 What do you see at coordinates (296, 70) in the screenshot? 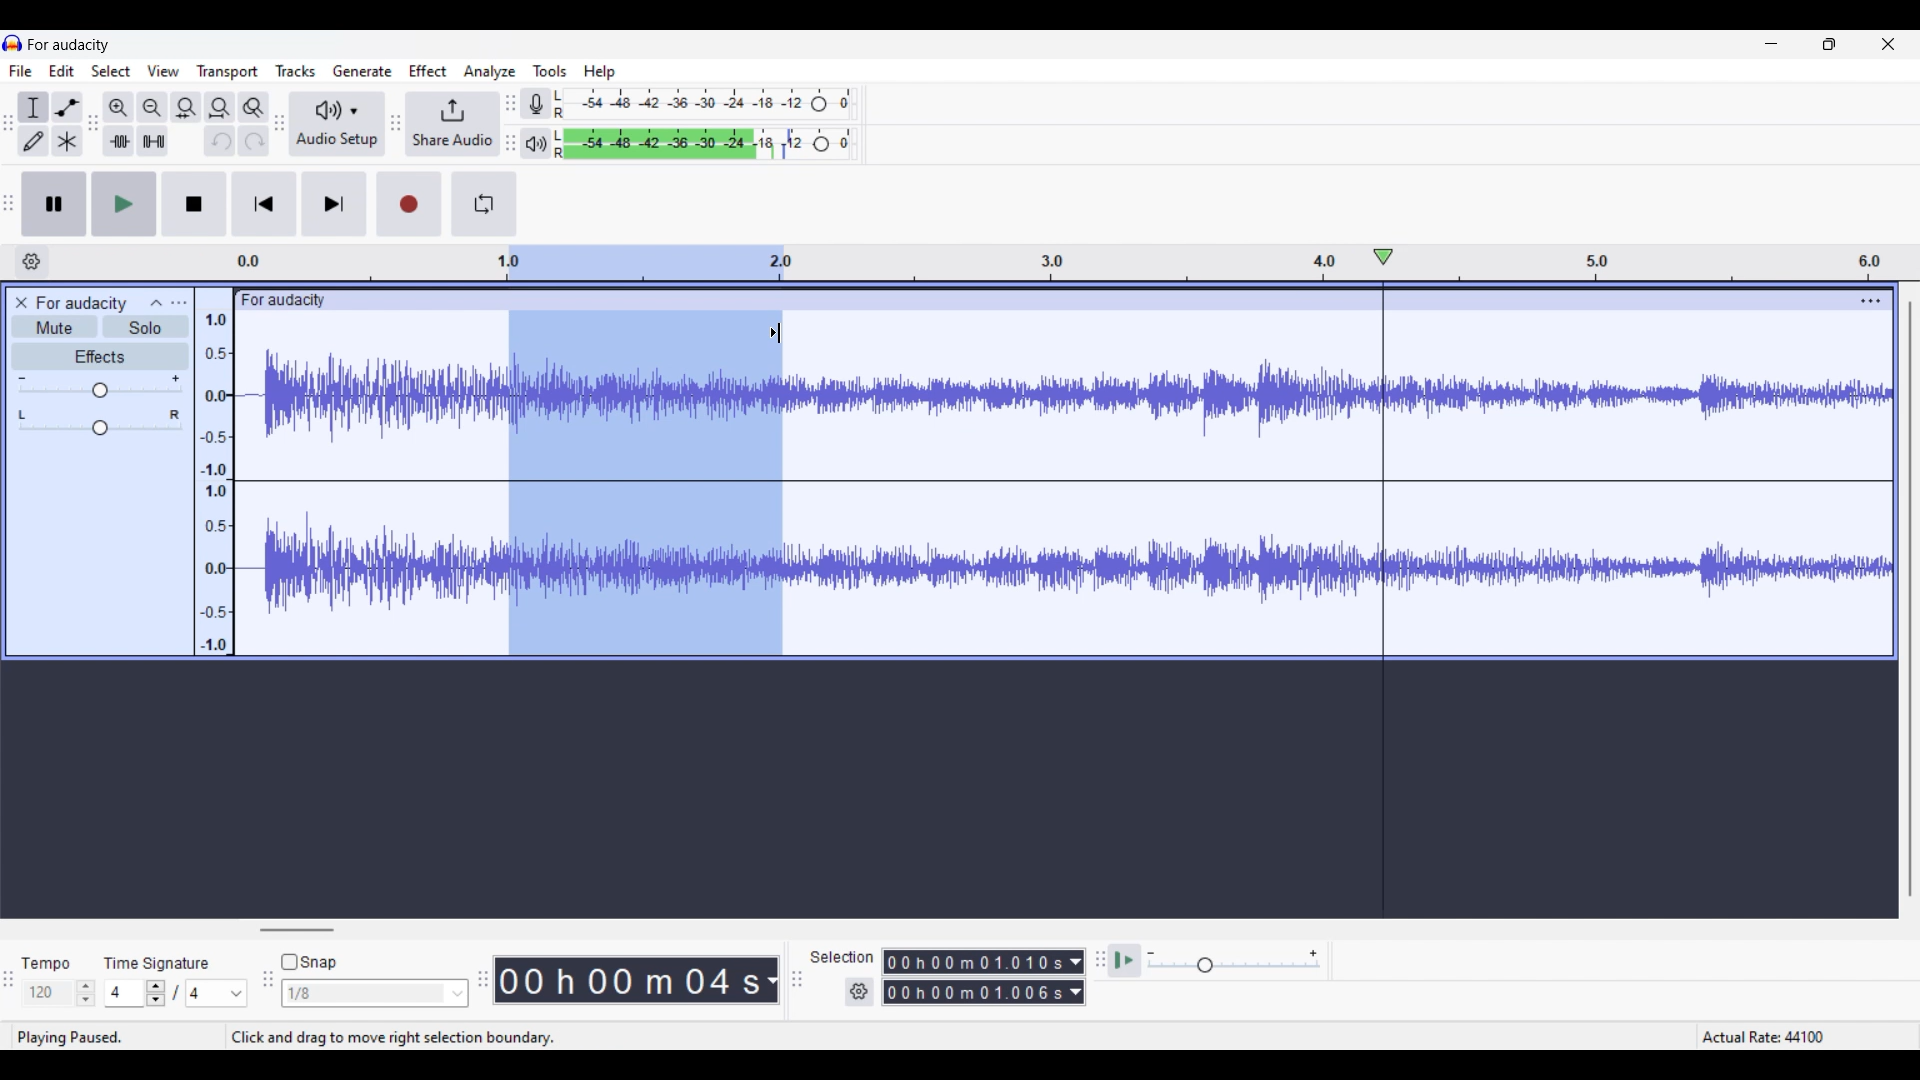
I see `Tracks menu` at bounding box center [296, 70].